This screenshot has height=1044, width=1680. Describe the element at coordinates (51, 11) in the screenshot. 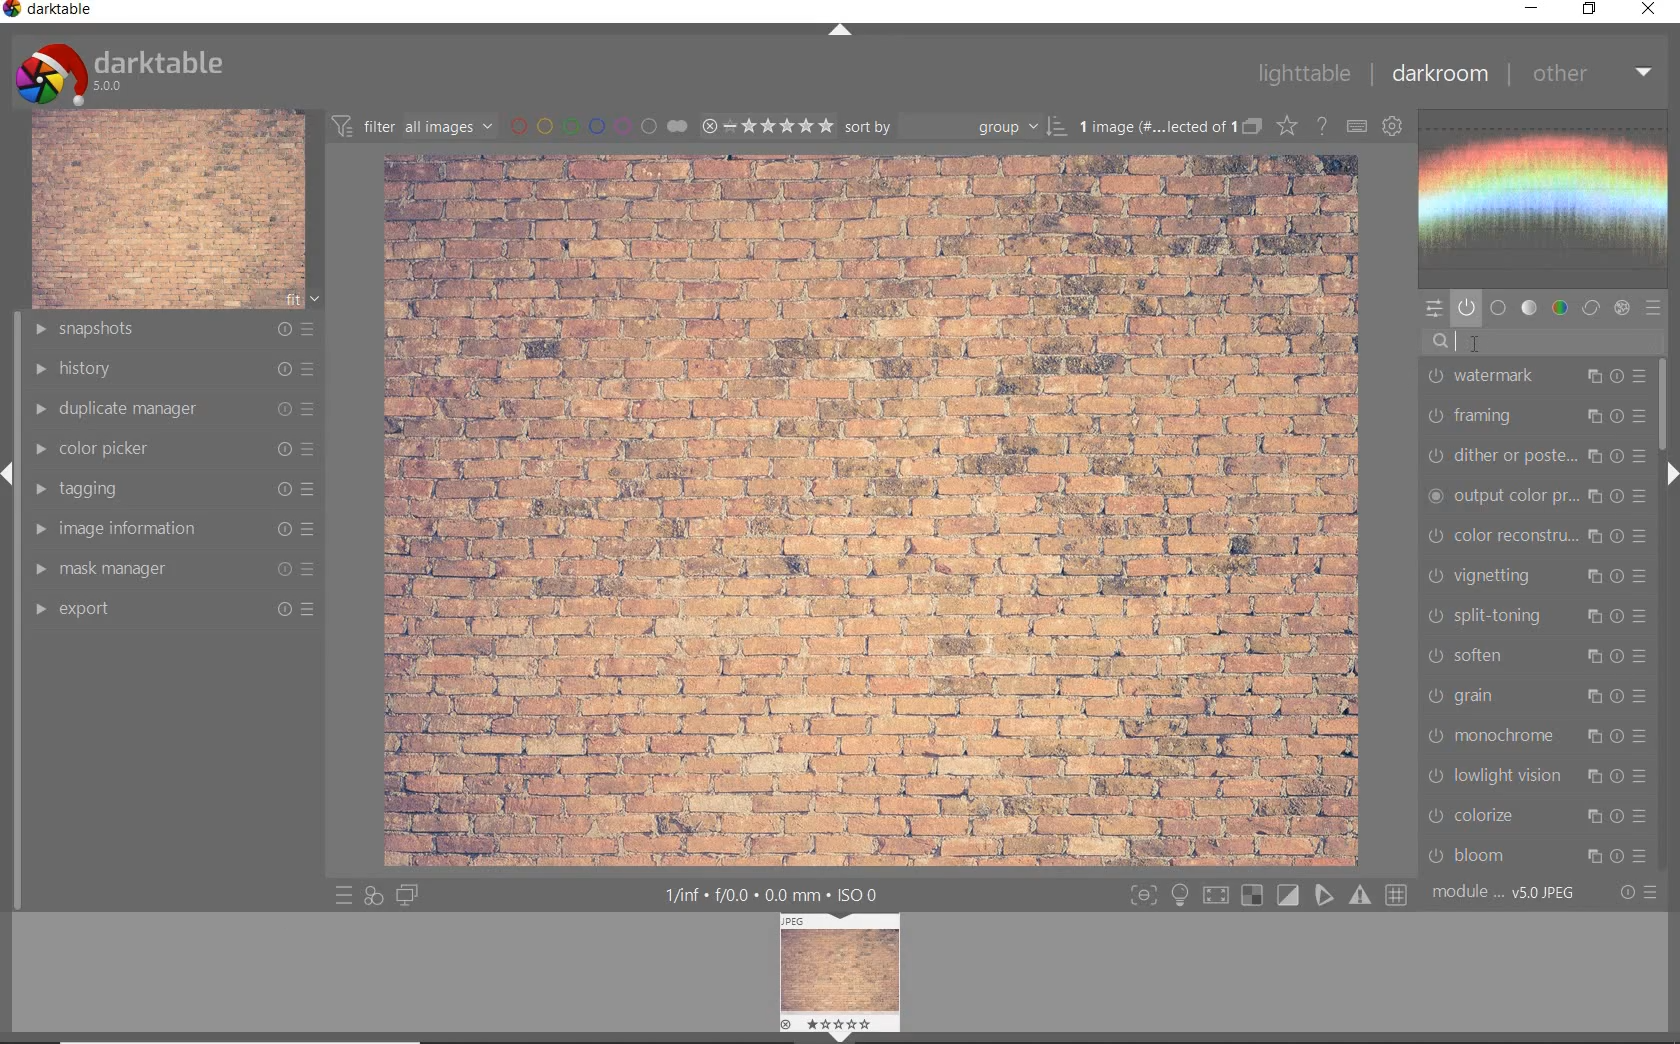

I see `darktable` at that location.